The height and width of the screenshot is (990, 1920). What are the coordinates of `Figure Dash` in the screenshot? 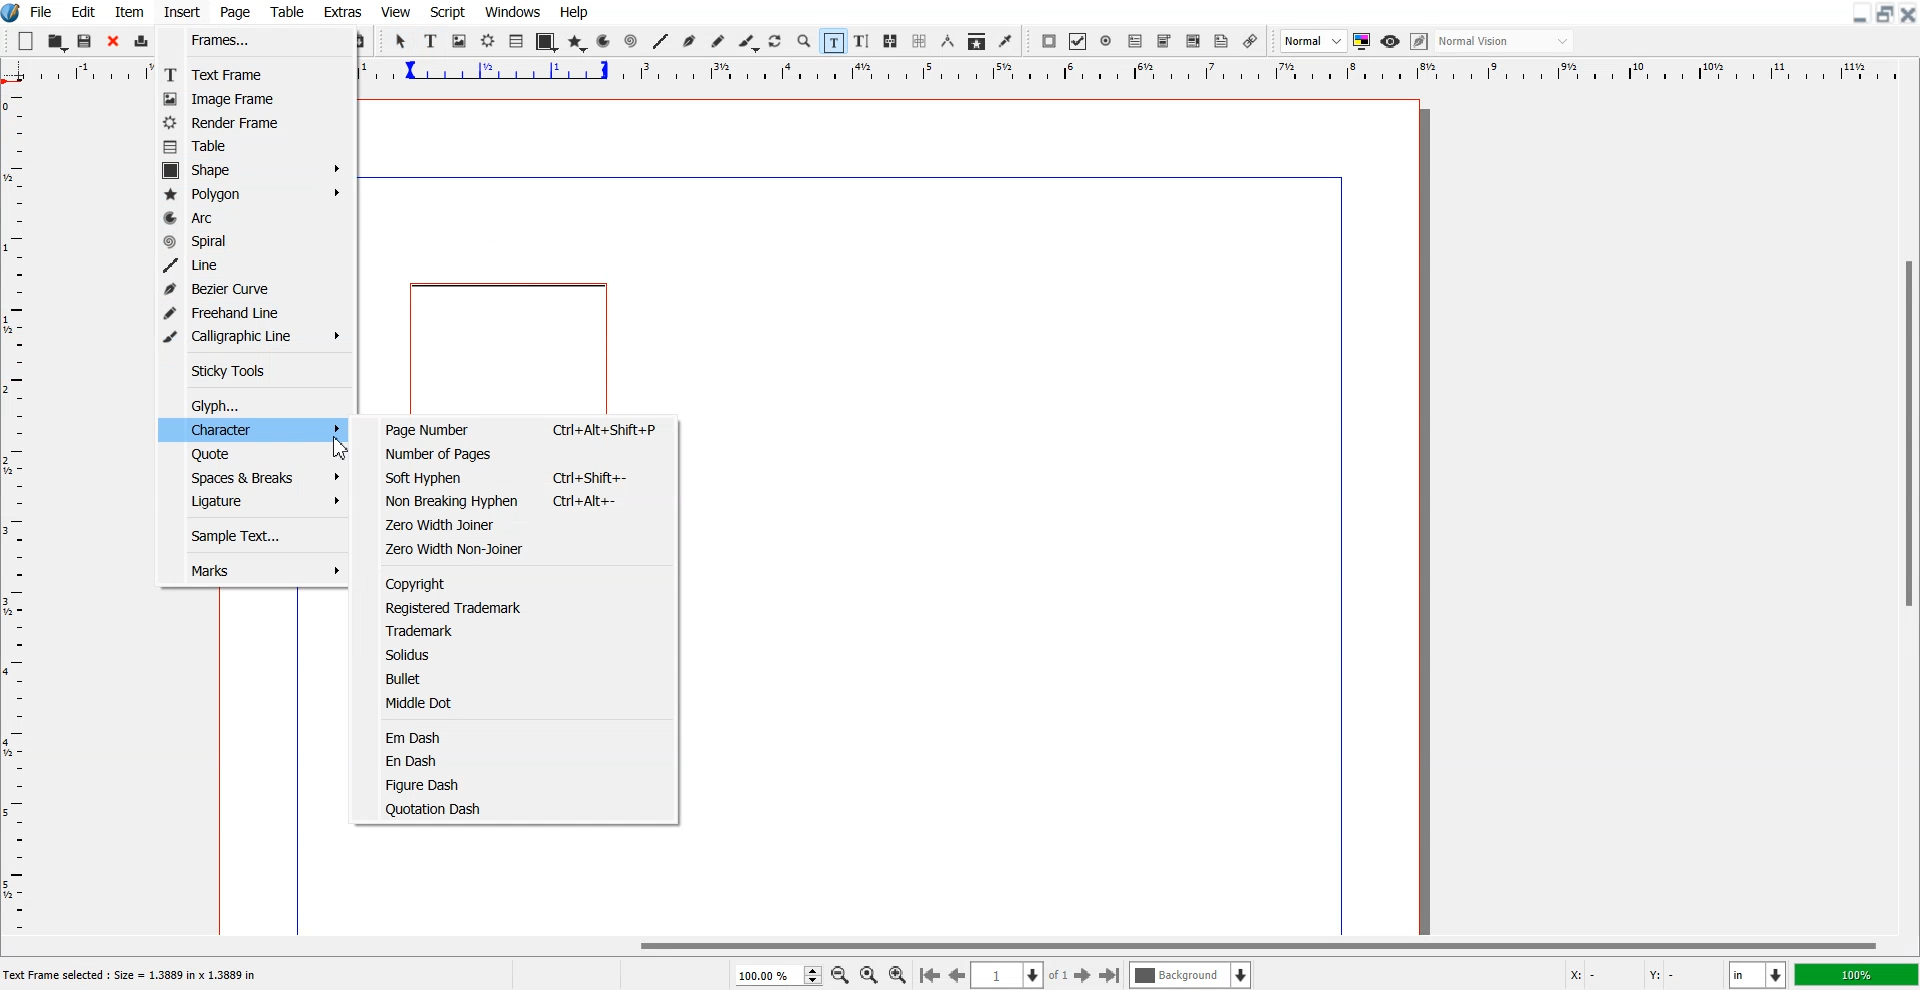 It's located at (521, 784).